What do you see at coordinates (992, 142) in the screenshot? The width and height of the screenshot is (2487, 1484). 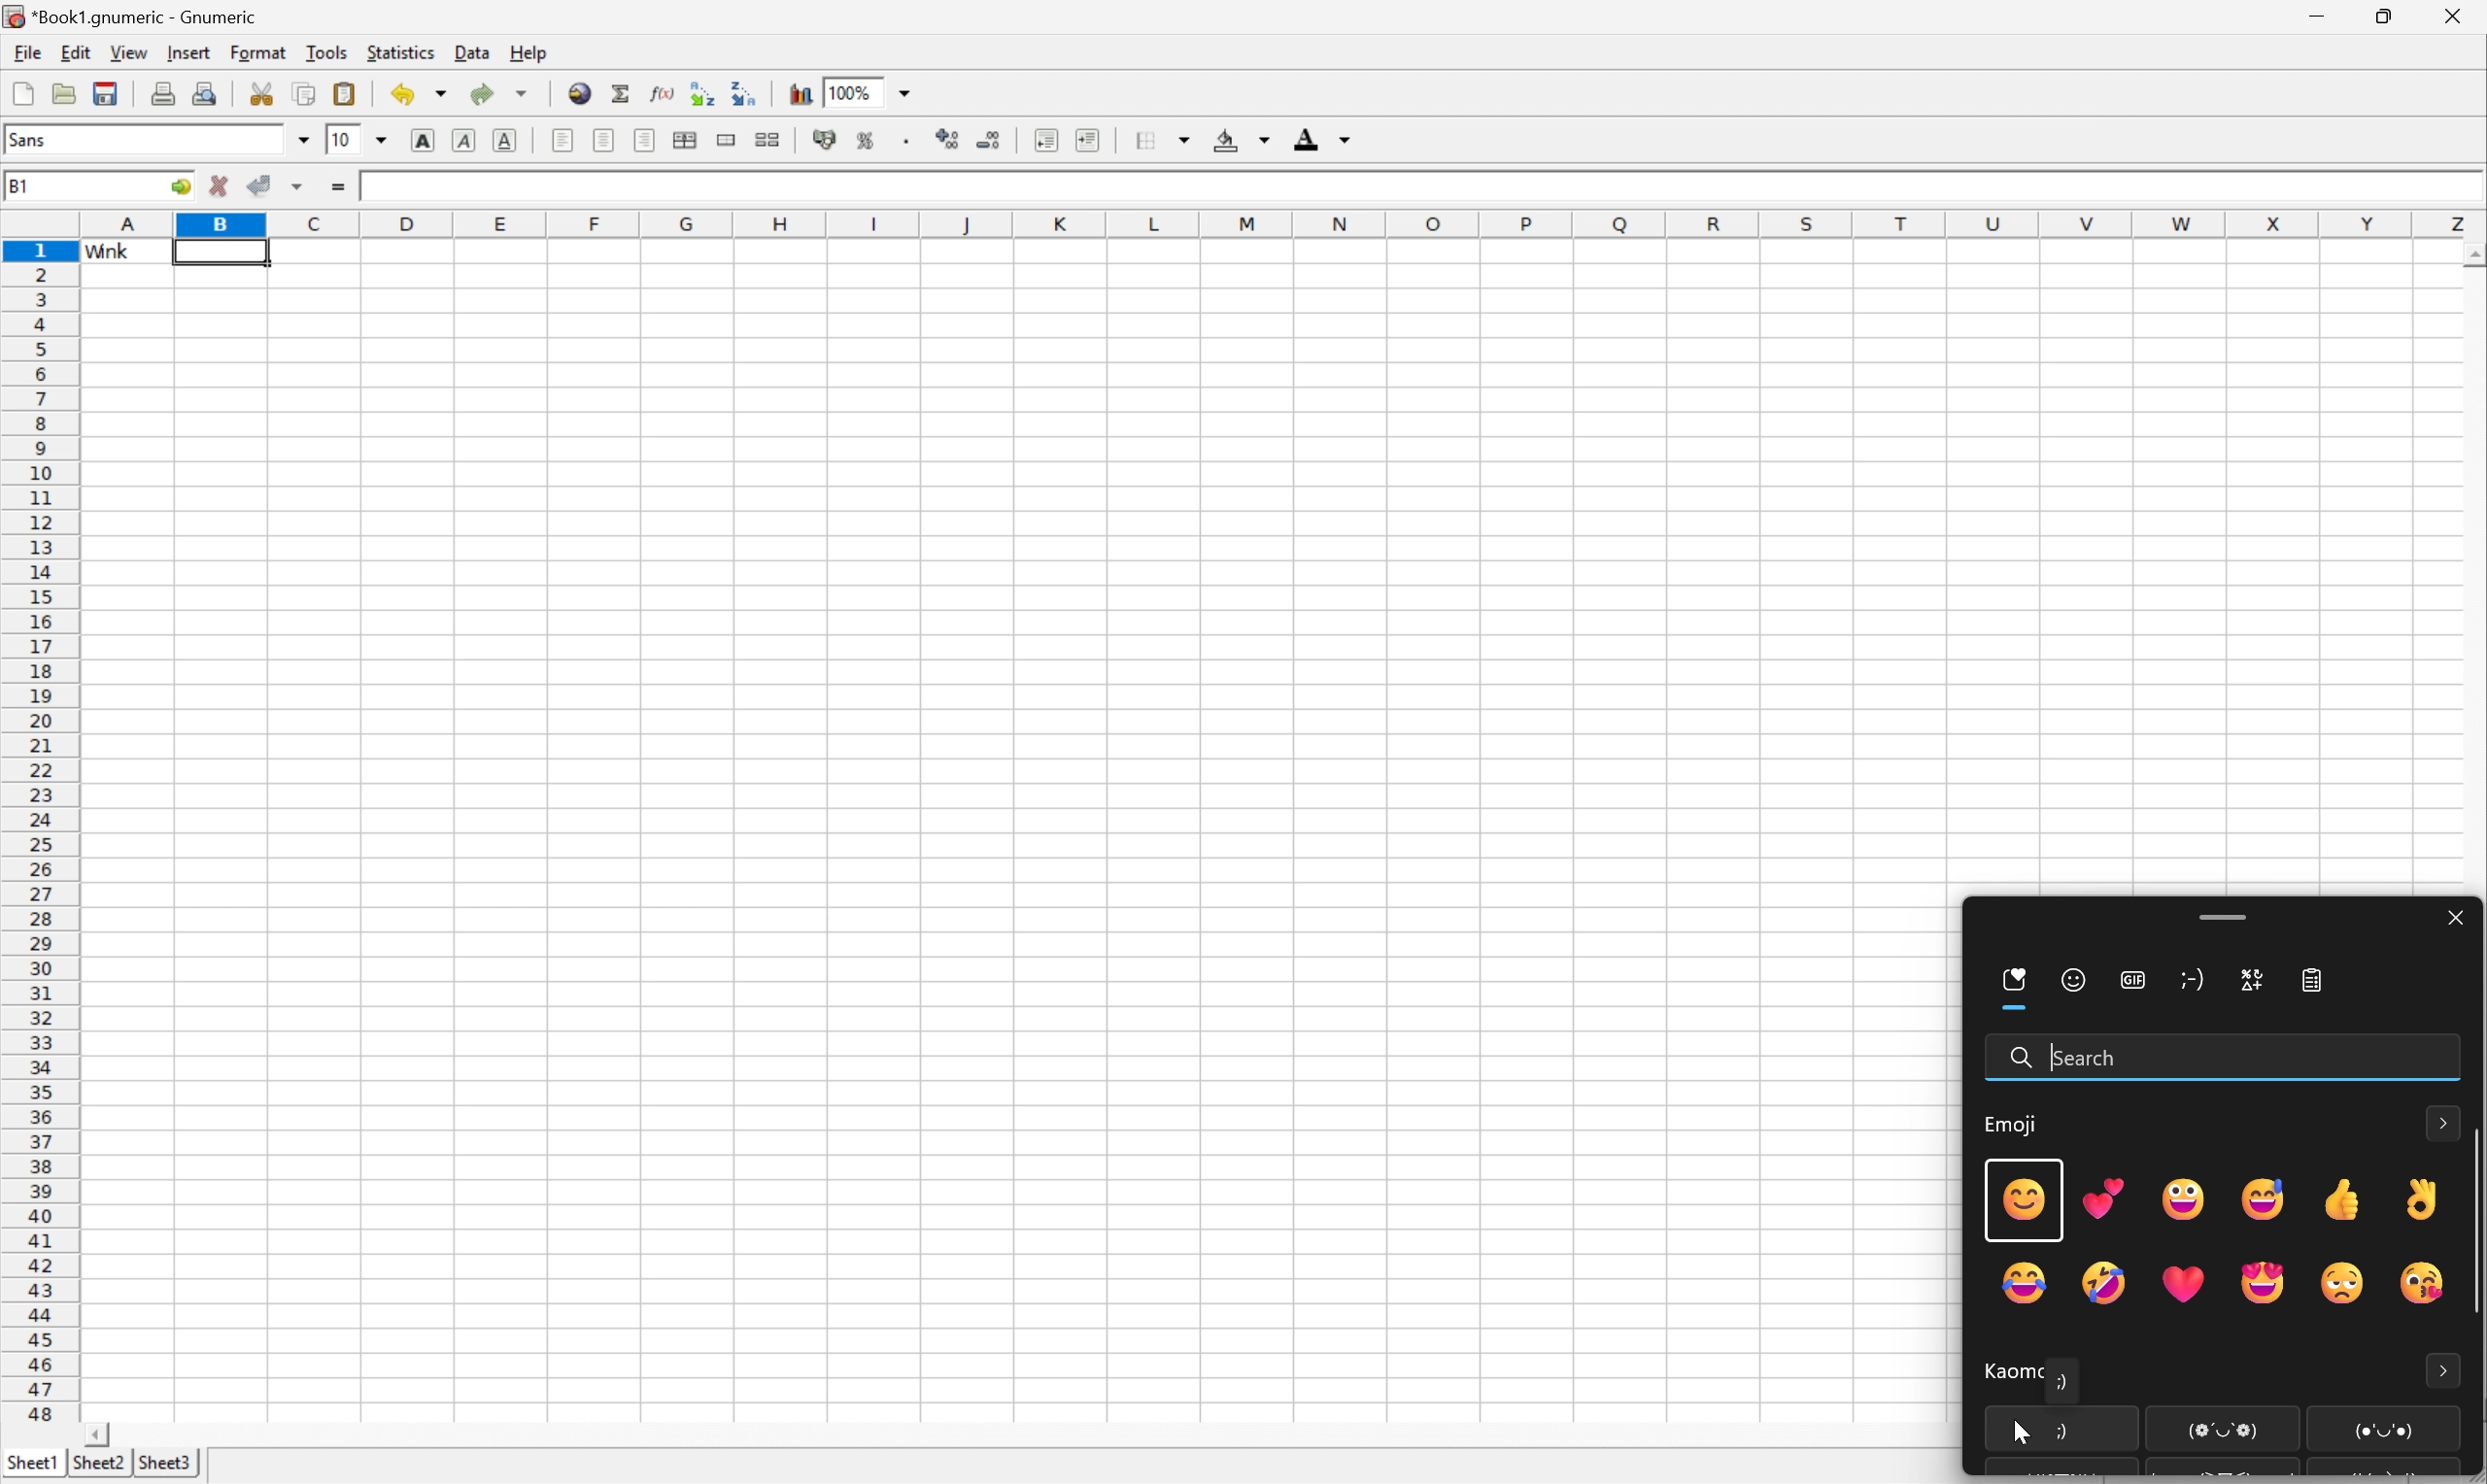 I see `decrease number of decimals displayed` at bounding box center [992, 142].